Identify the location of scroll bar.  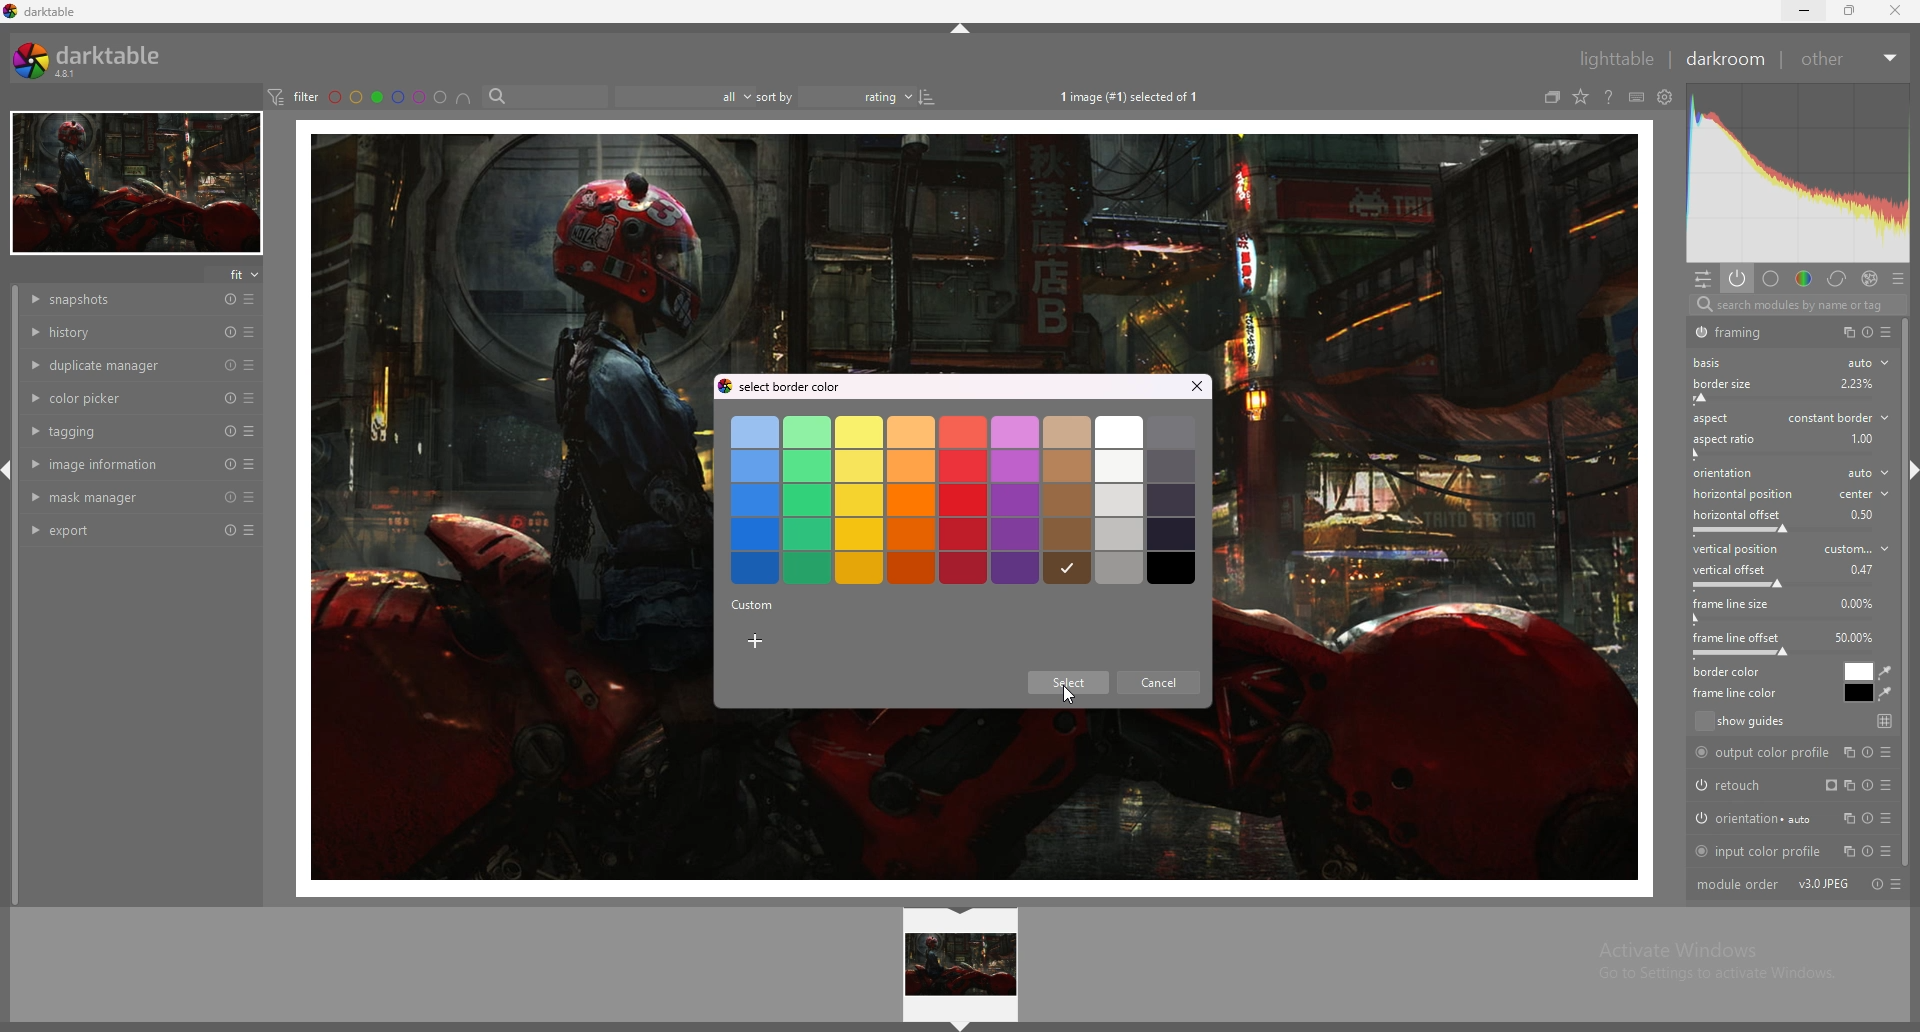
(1908, 594).